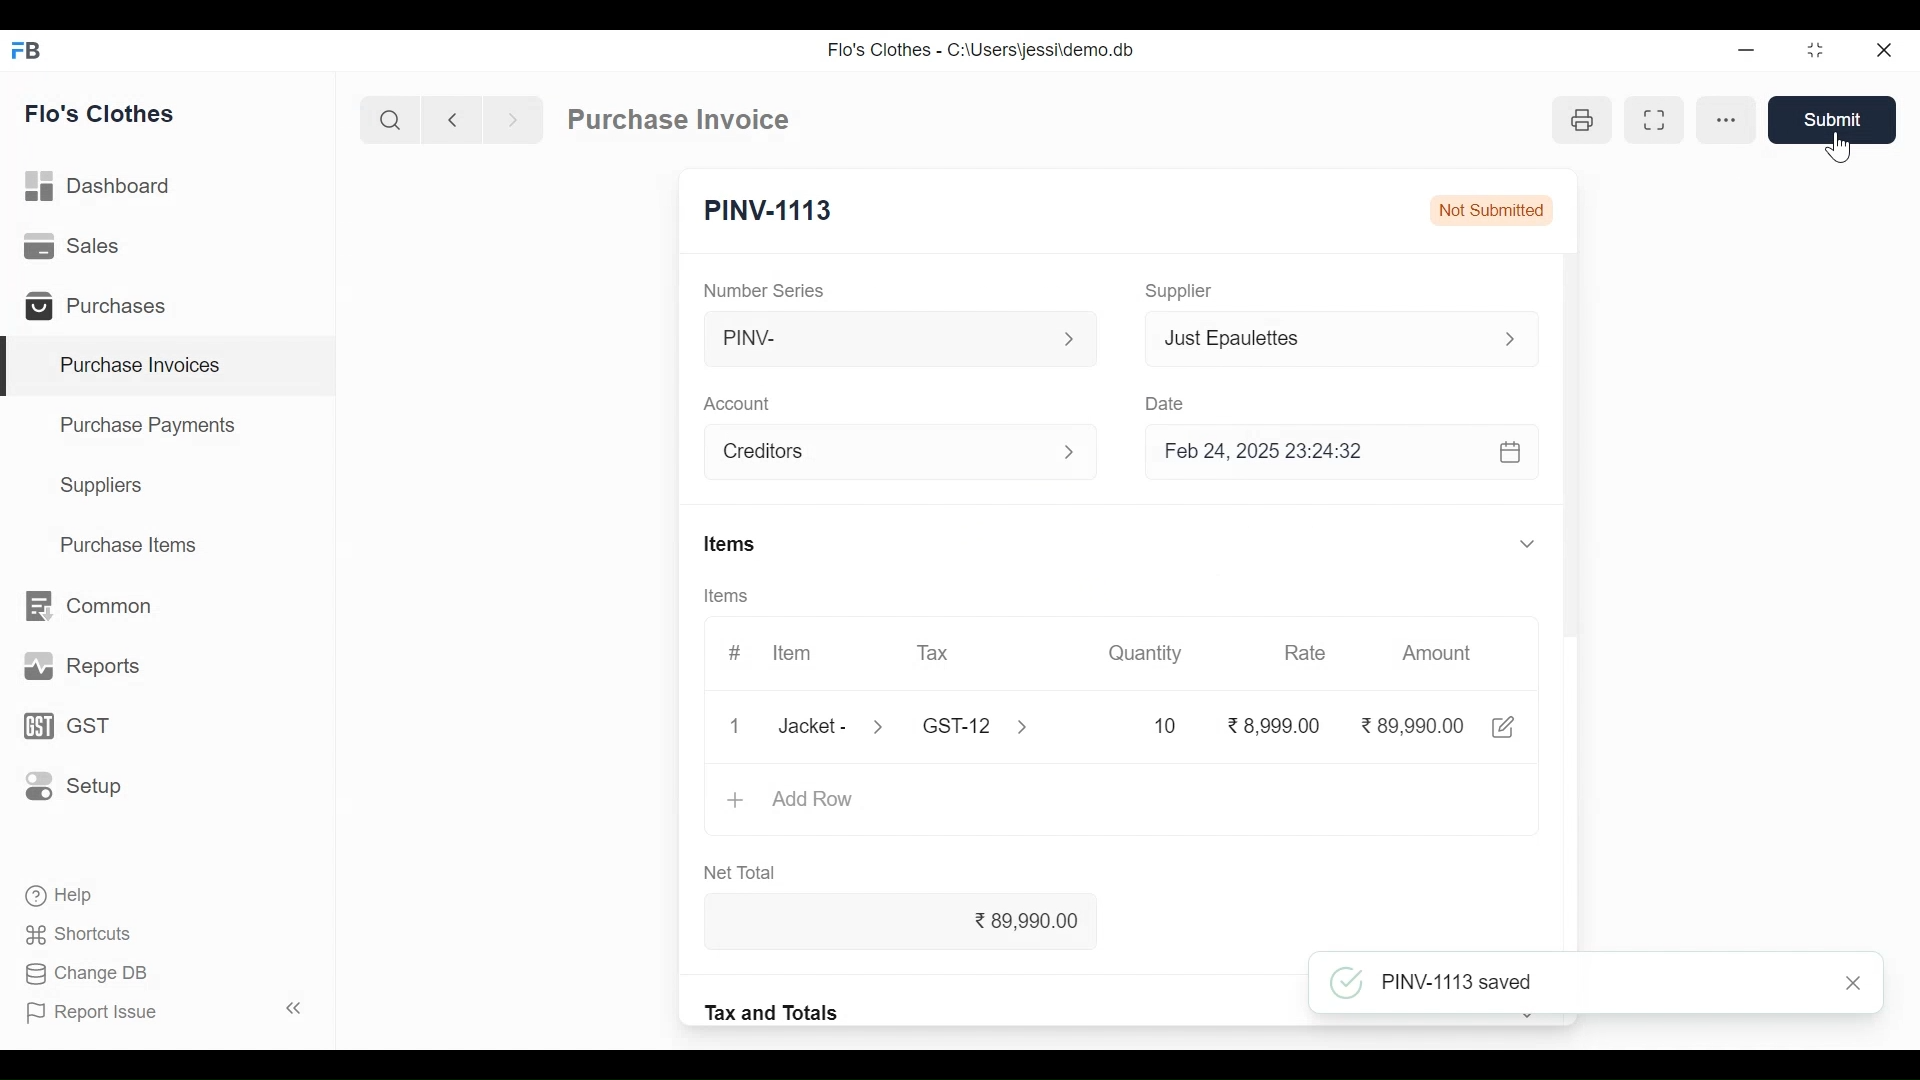 The image size is (1920, 1080). What do you see at coordinates (79, 936) in the screenshot?
I see `Shortcuts` at bounding box center [79, 936].